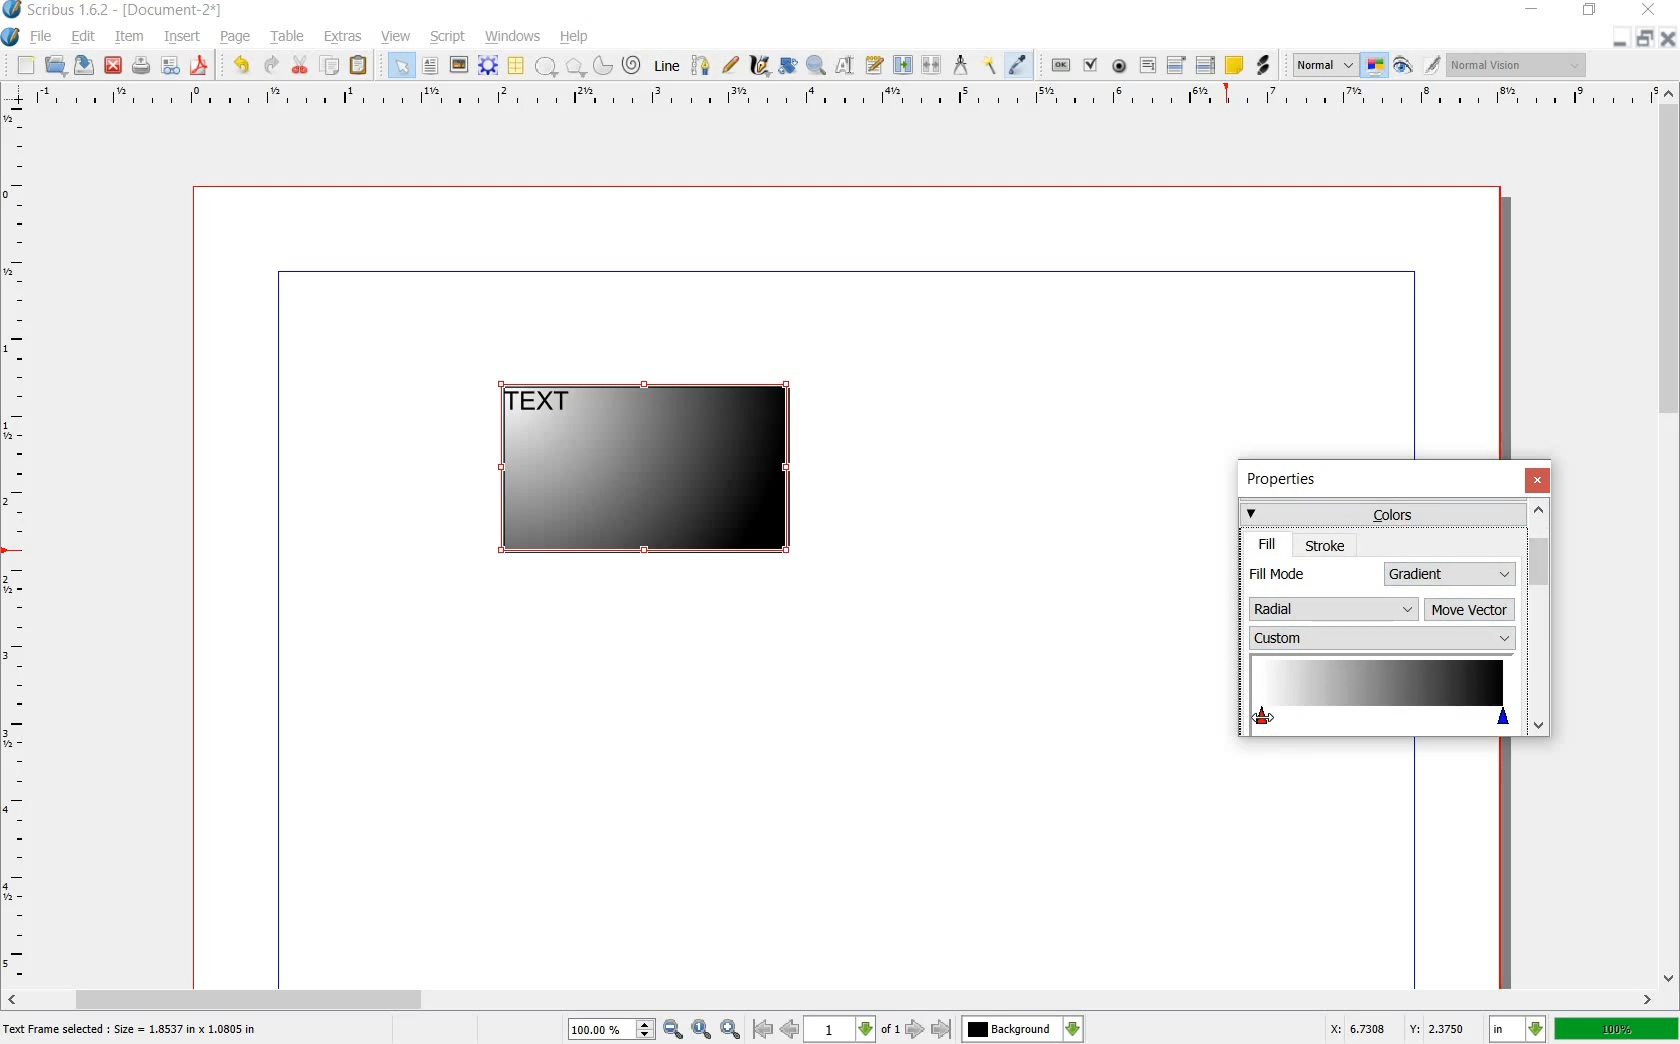  What do you see at coordinates (488, 66) in the screenshot?
I see `render frame` at bounding box center [488, 66].